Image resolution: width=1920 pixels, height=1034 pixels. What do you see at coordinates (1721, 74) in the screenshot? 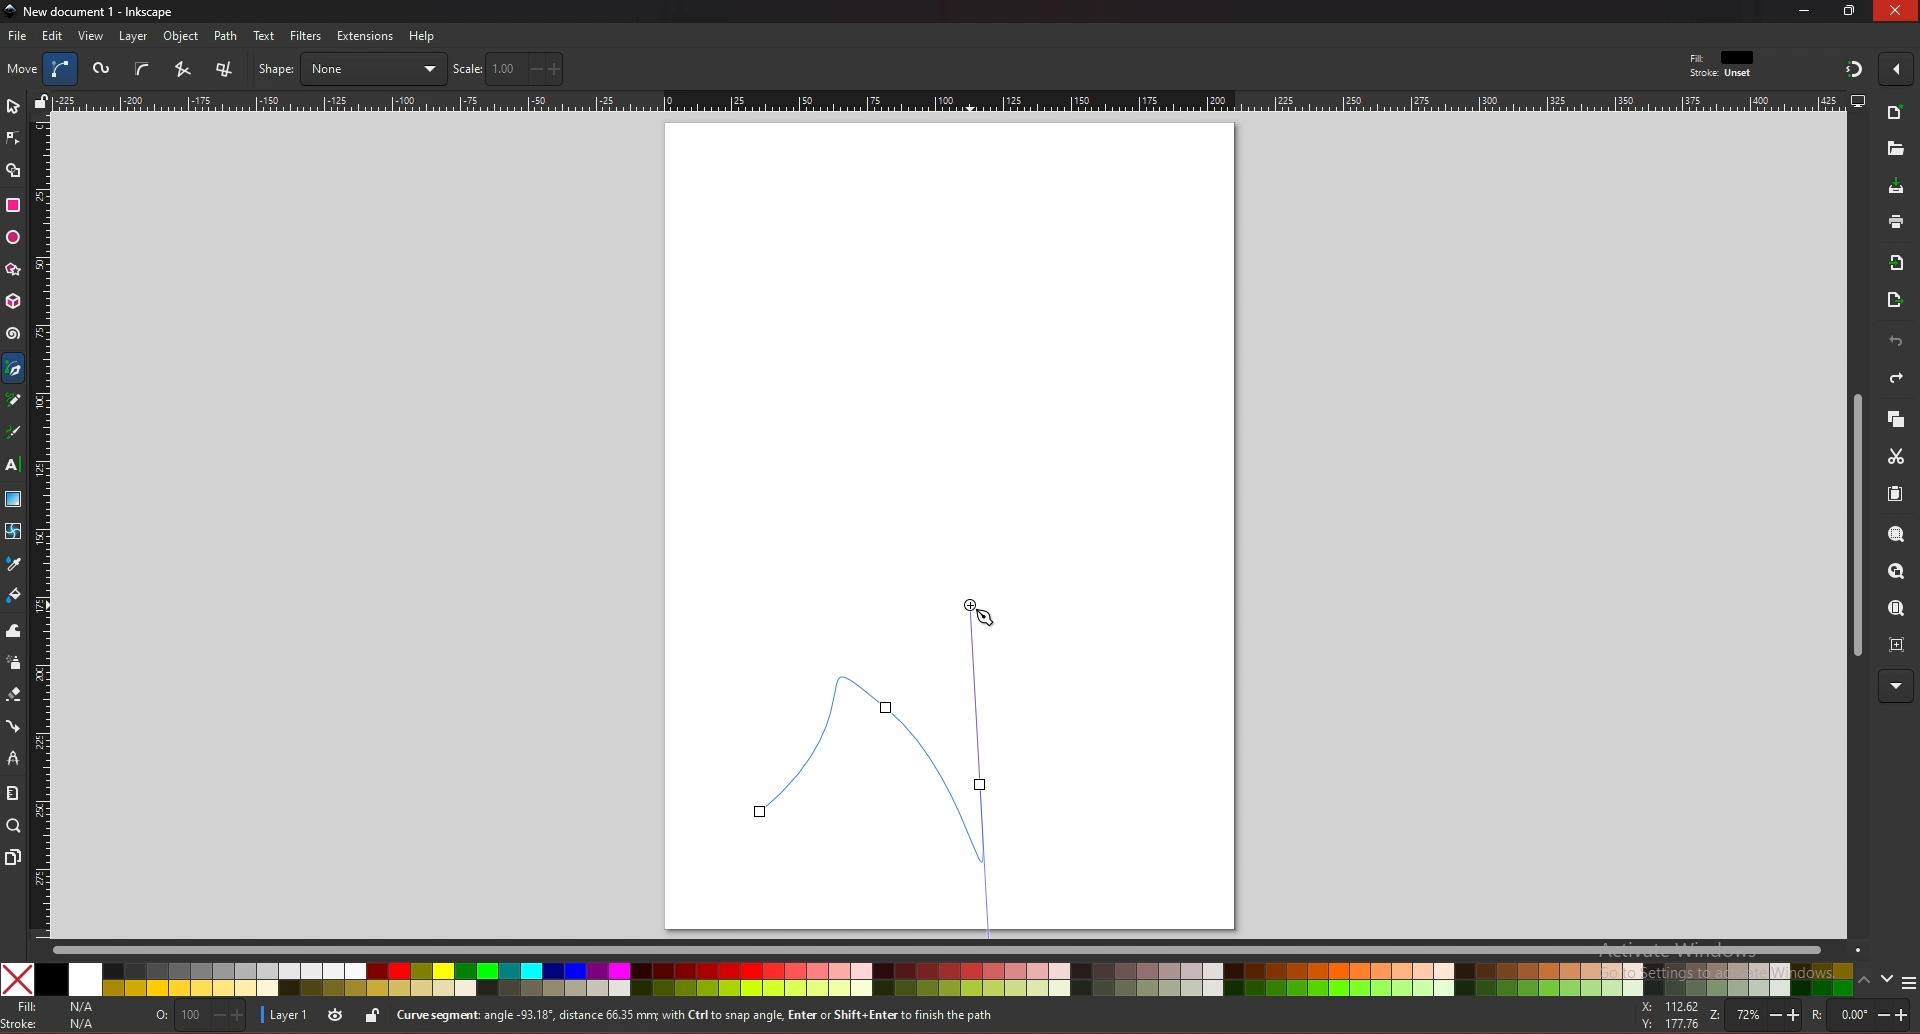
I see `stroke` at bounding box center [1721, 74].